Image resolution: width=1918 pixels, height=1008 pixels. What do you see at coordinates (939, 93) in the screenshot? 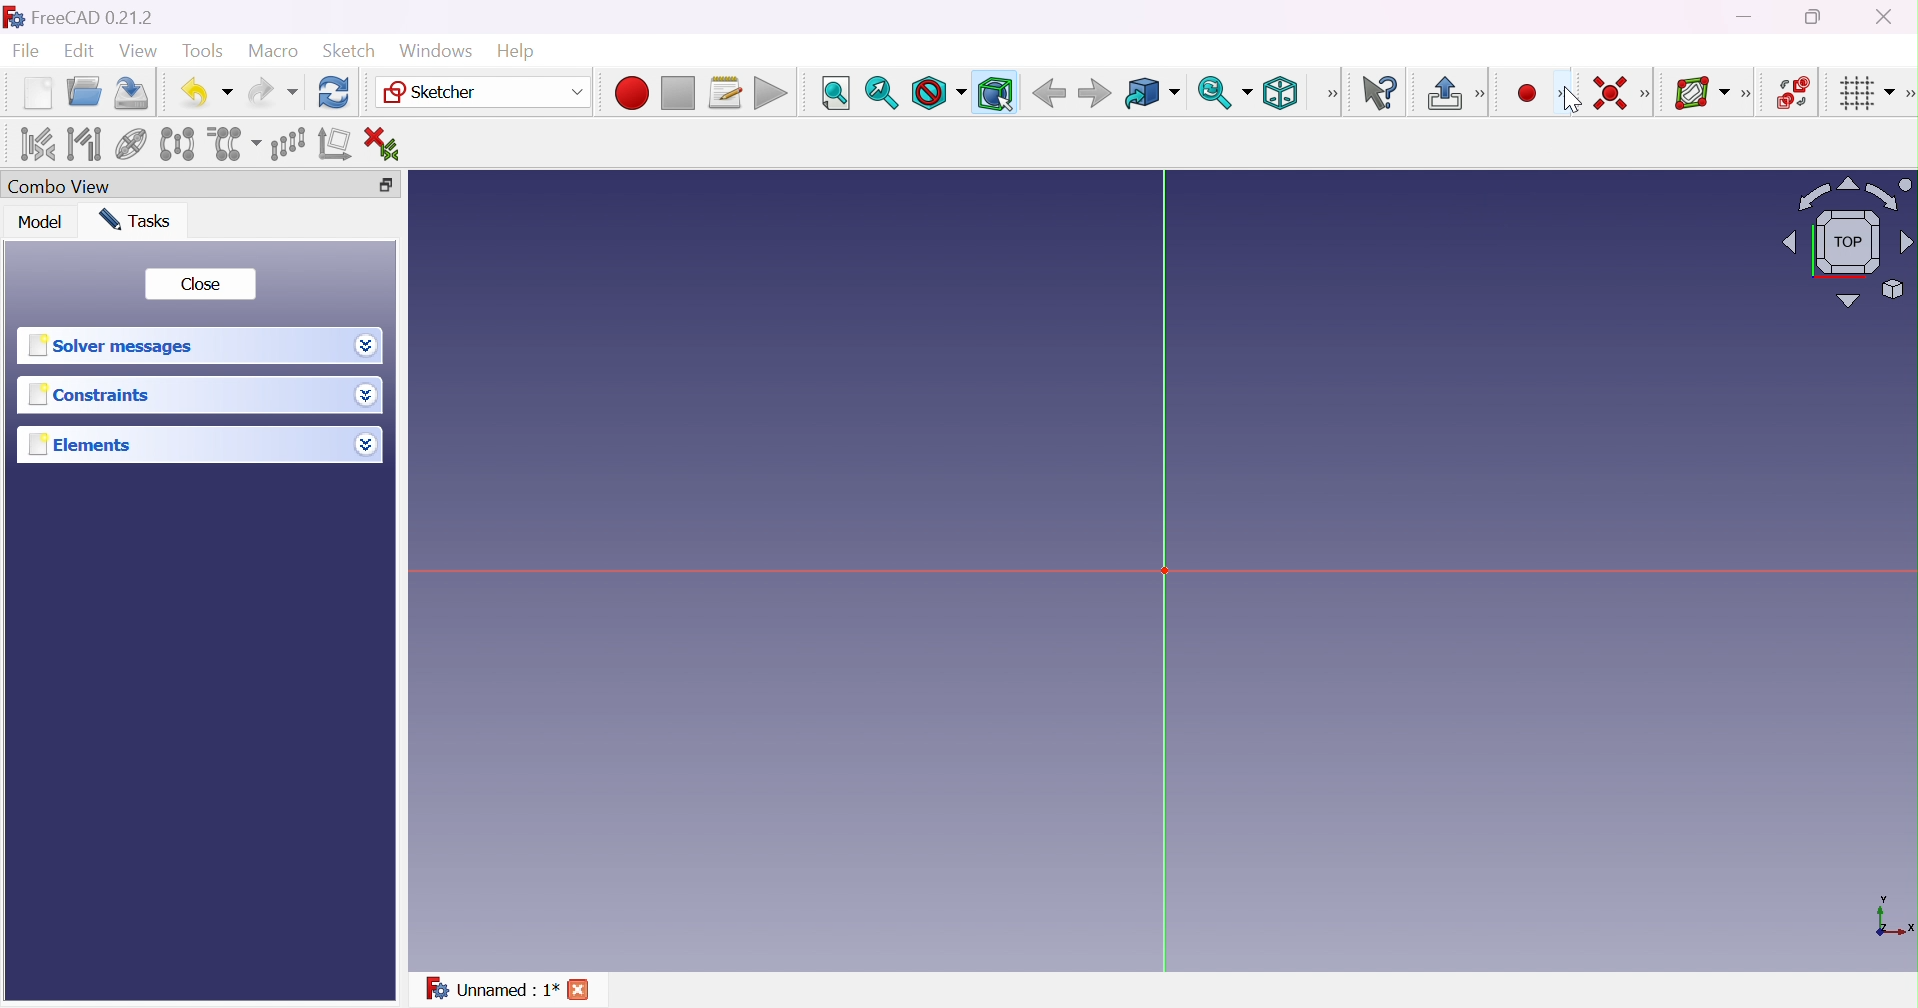
I see `Draw style` at bounding box center [939, 93].